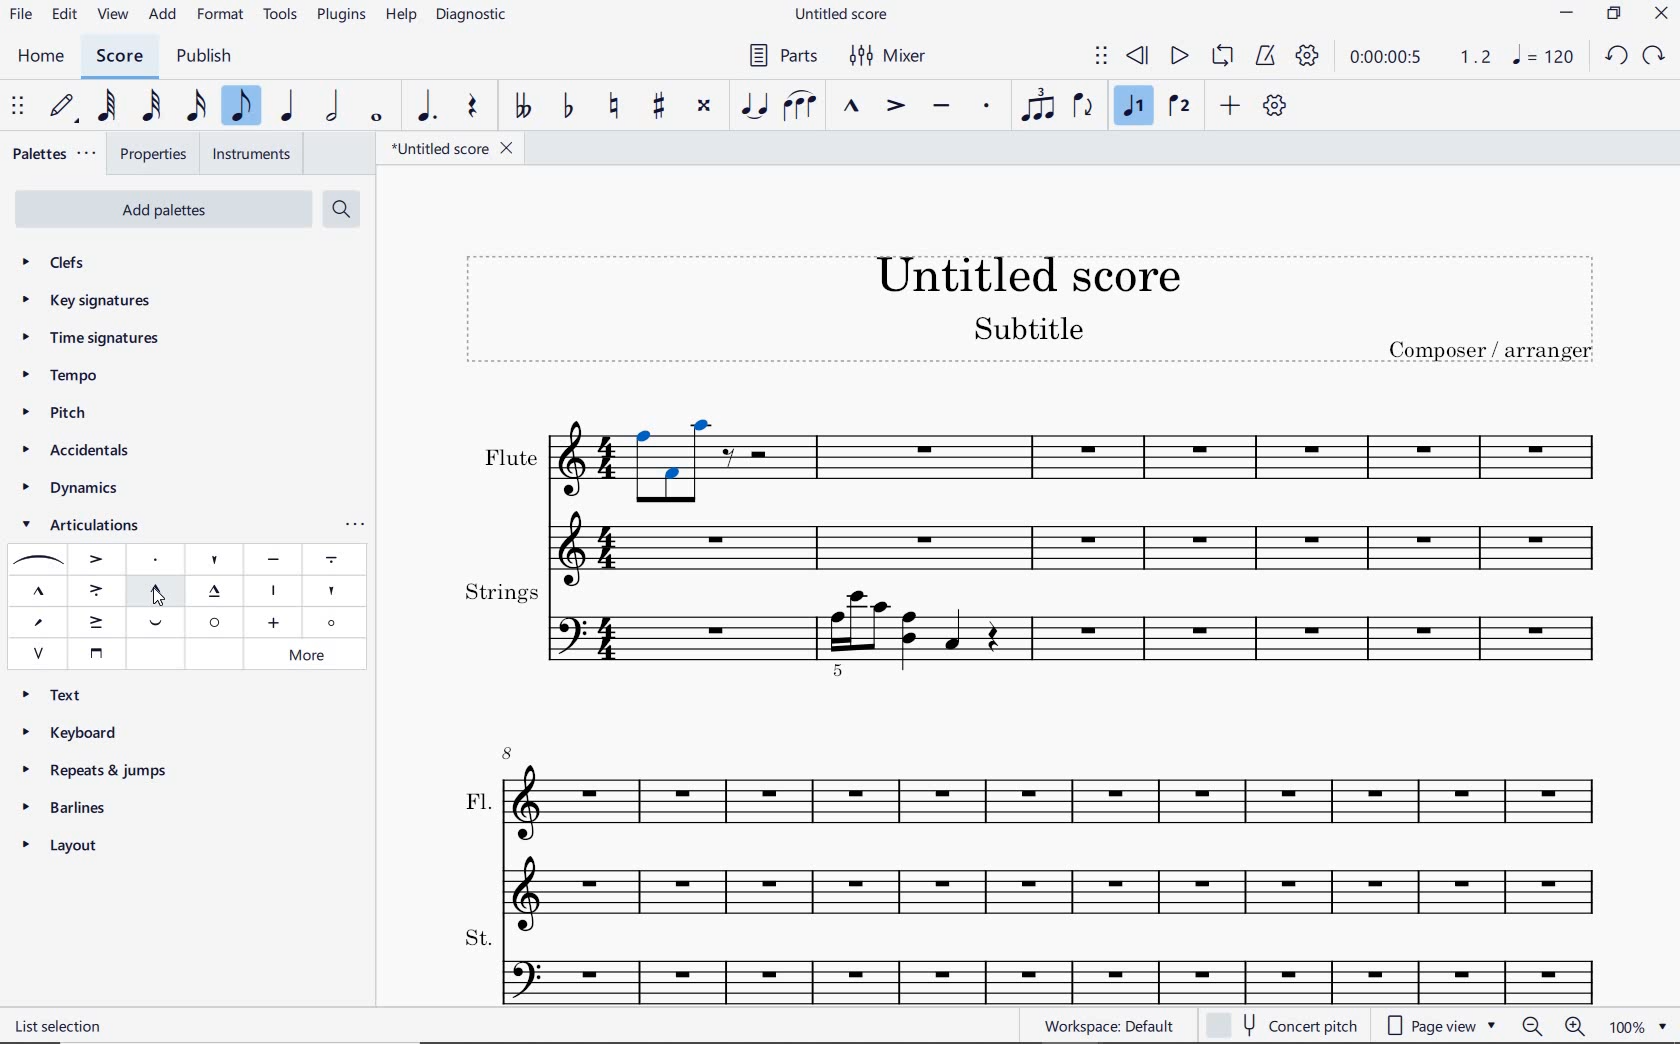 The width and height of the screenshot is (1680, 1044). Describe the element at coordinates (753, 103) in the screenshot. I see `TIE` at that location.